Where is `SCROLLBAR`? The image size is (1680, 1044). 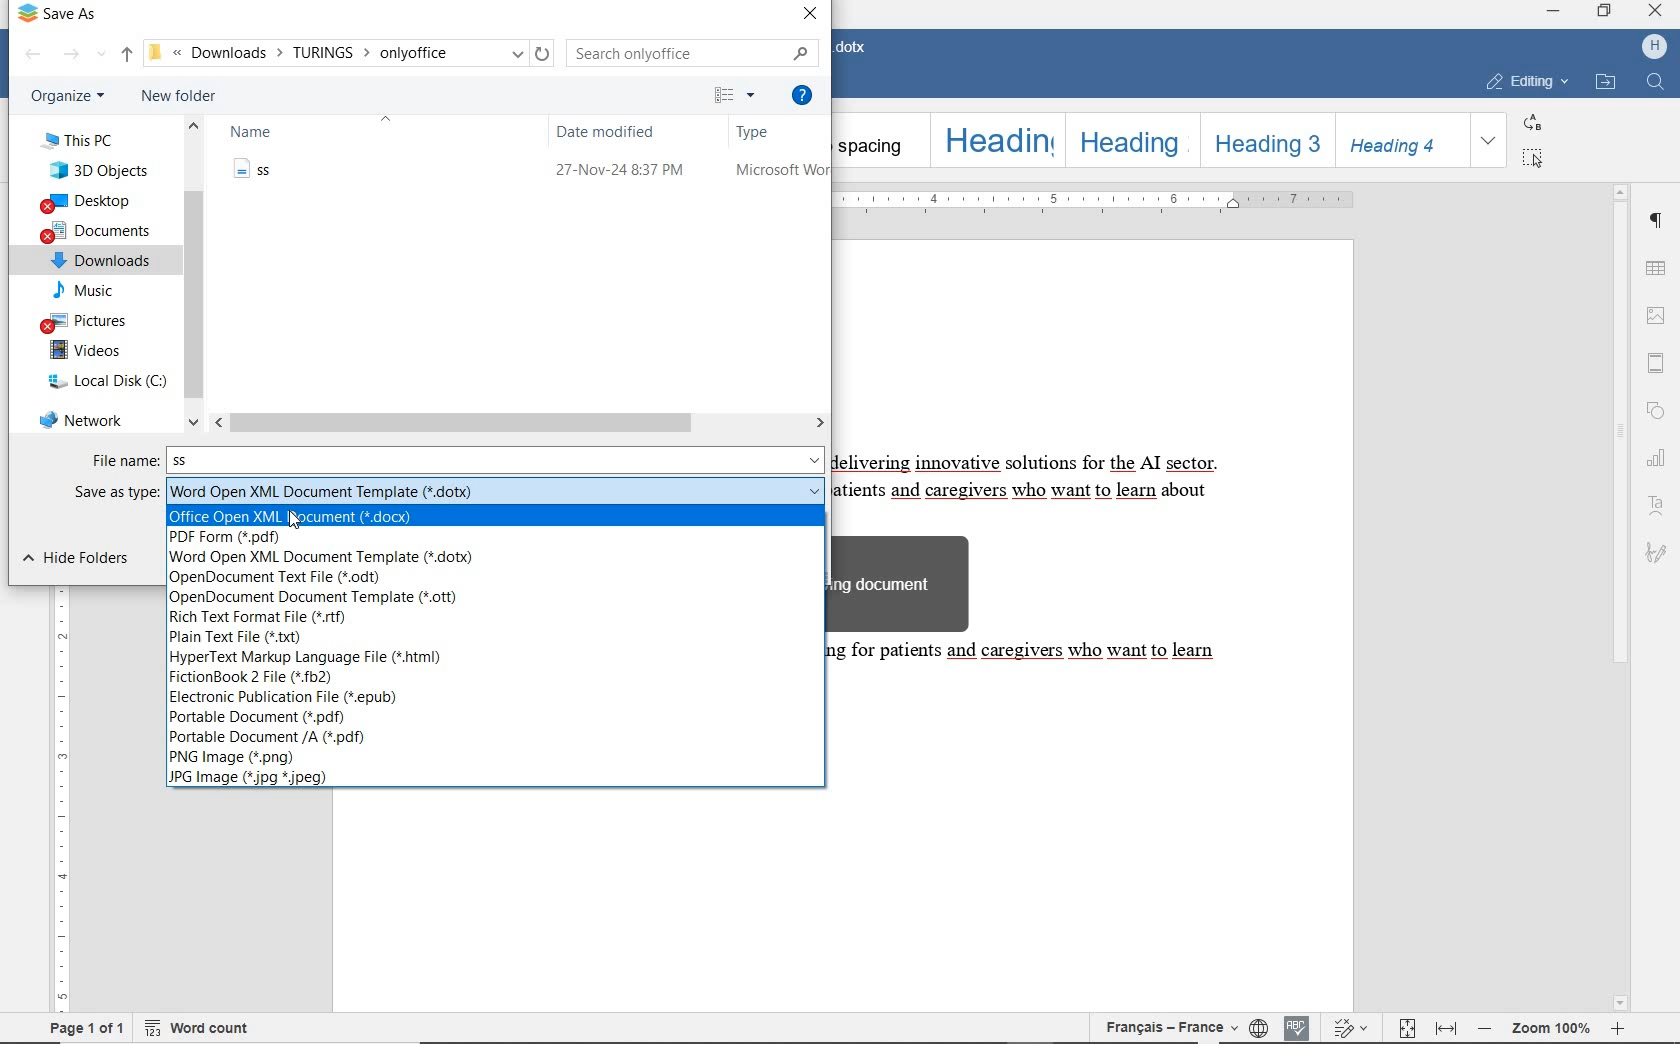 SCROLLBAR is located at coordinates (1620, 598).